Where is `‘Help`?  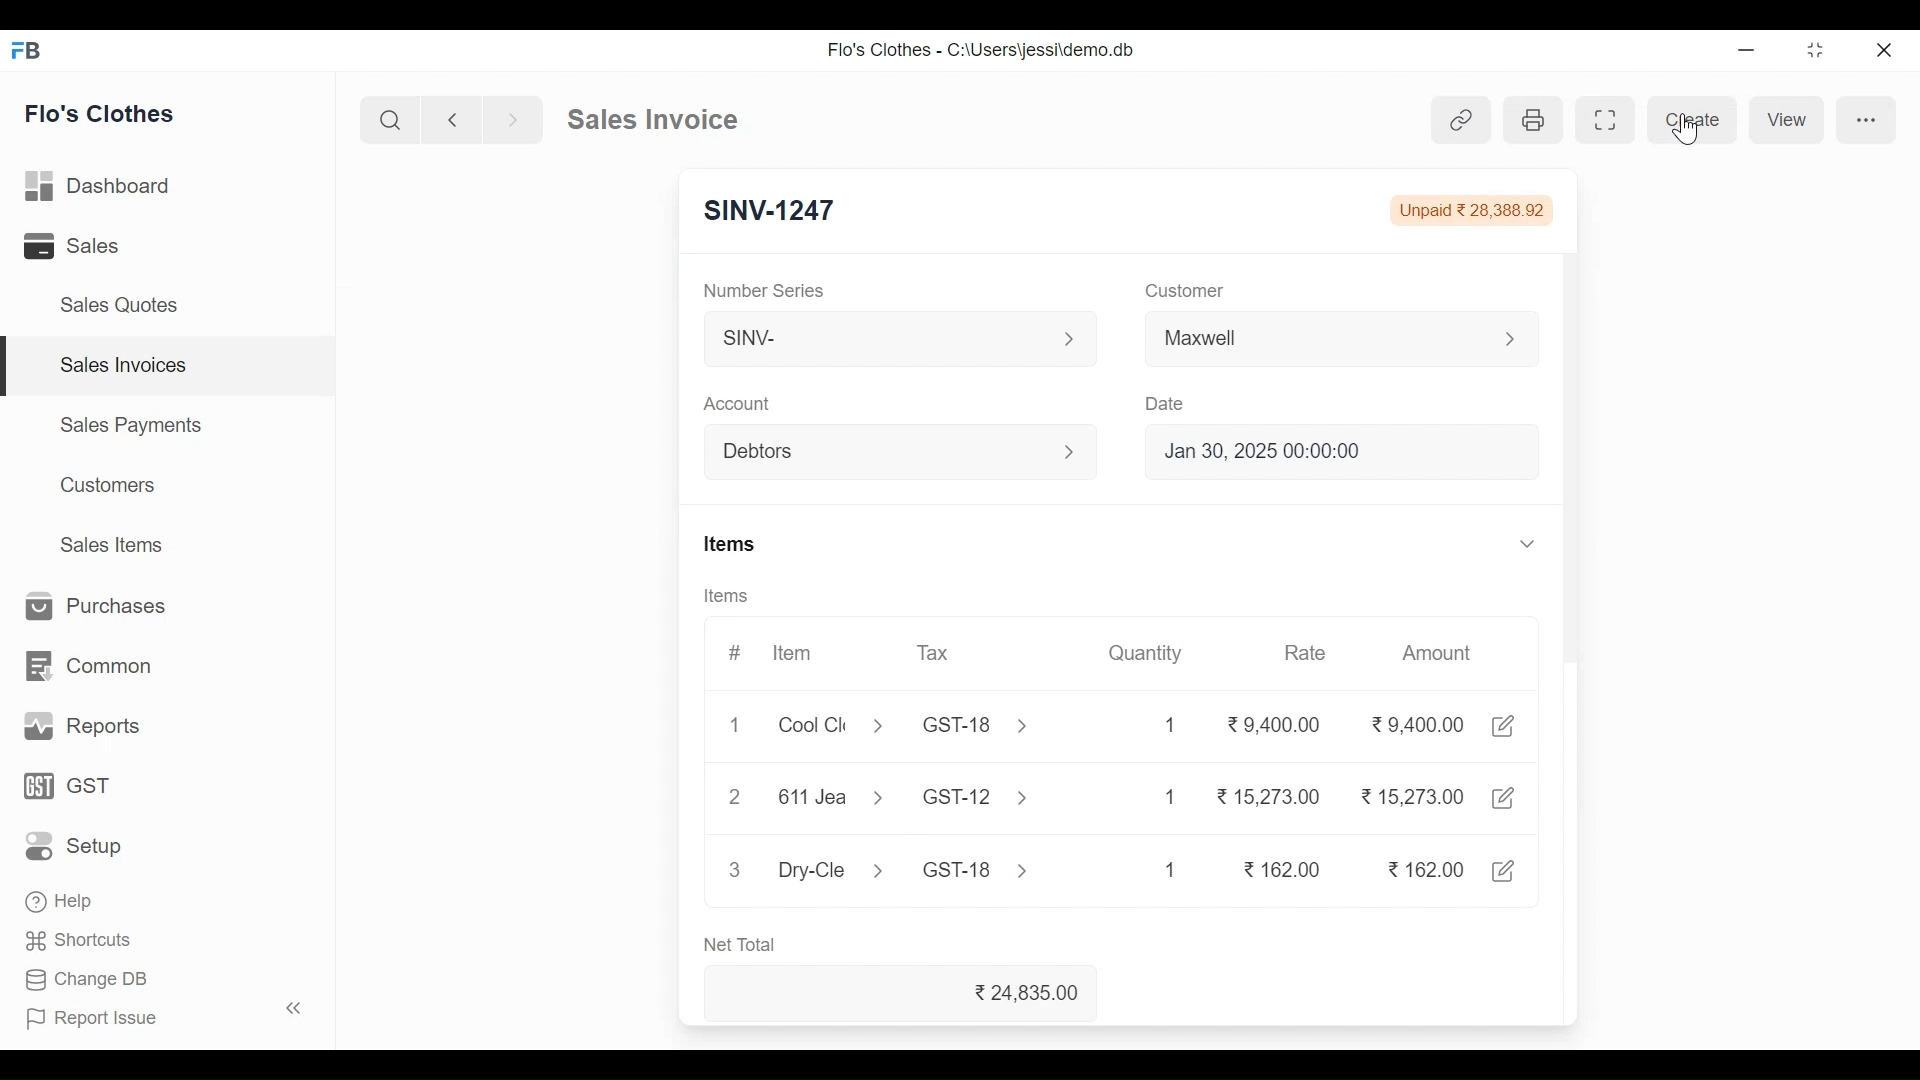
‘Help is located at coordinates (63, 901).